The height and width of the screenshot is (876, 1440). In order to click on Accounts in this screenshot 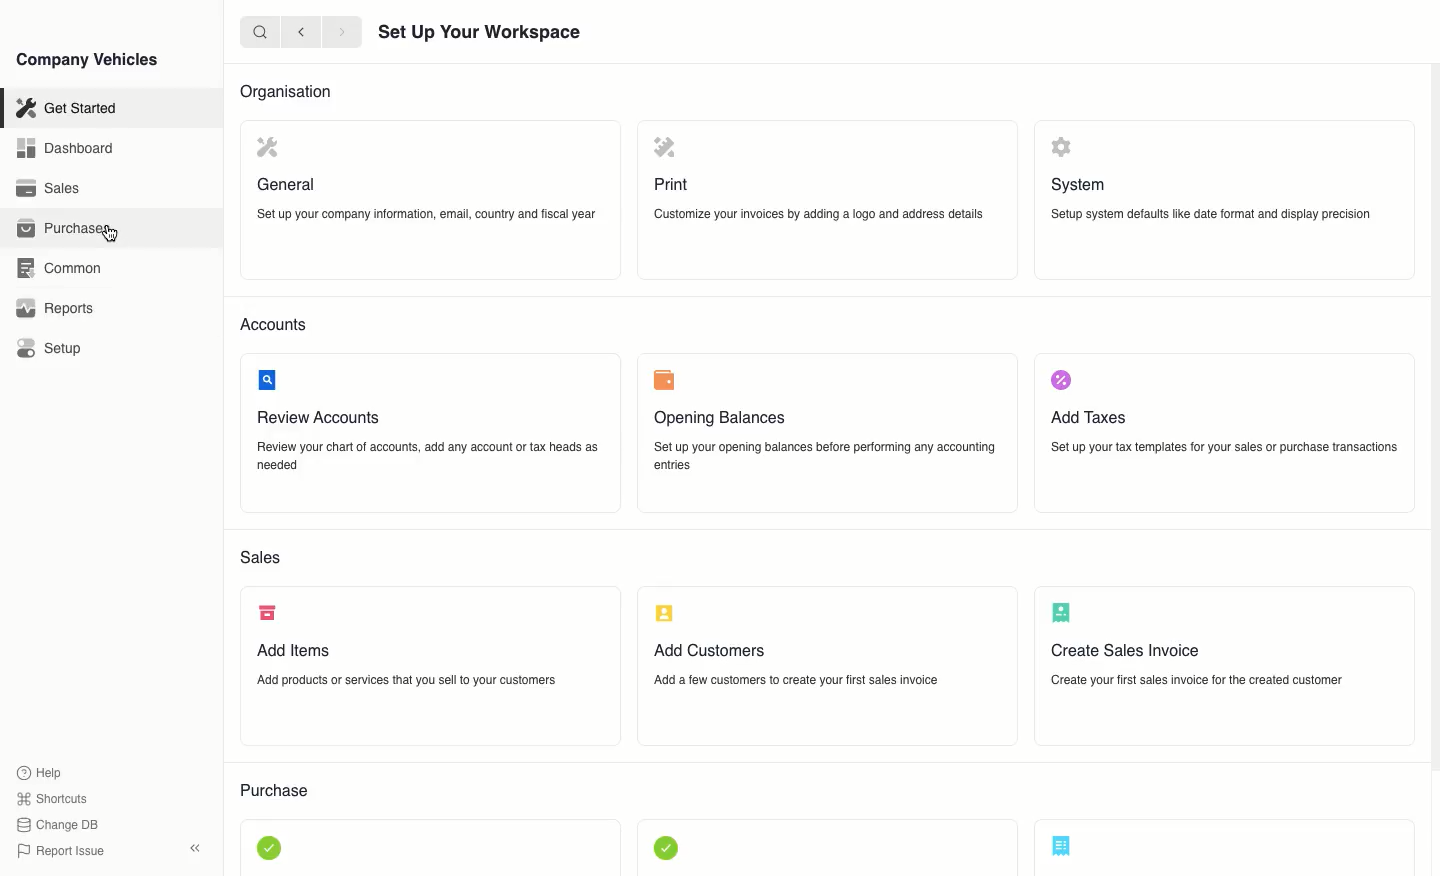, I will do `click(274, 323)`.